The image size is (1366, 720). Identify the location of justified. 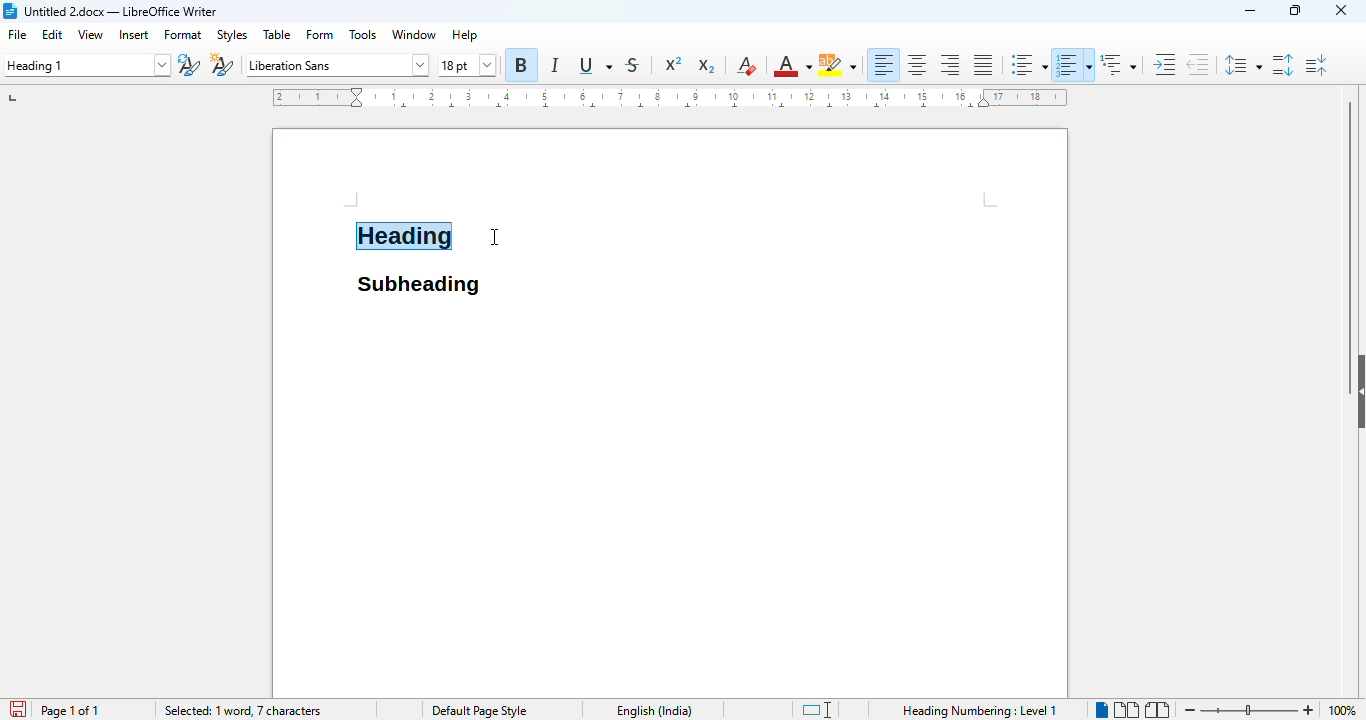
(984, 65).